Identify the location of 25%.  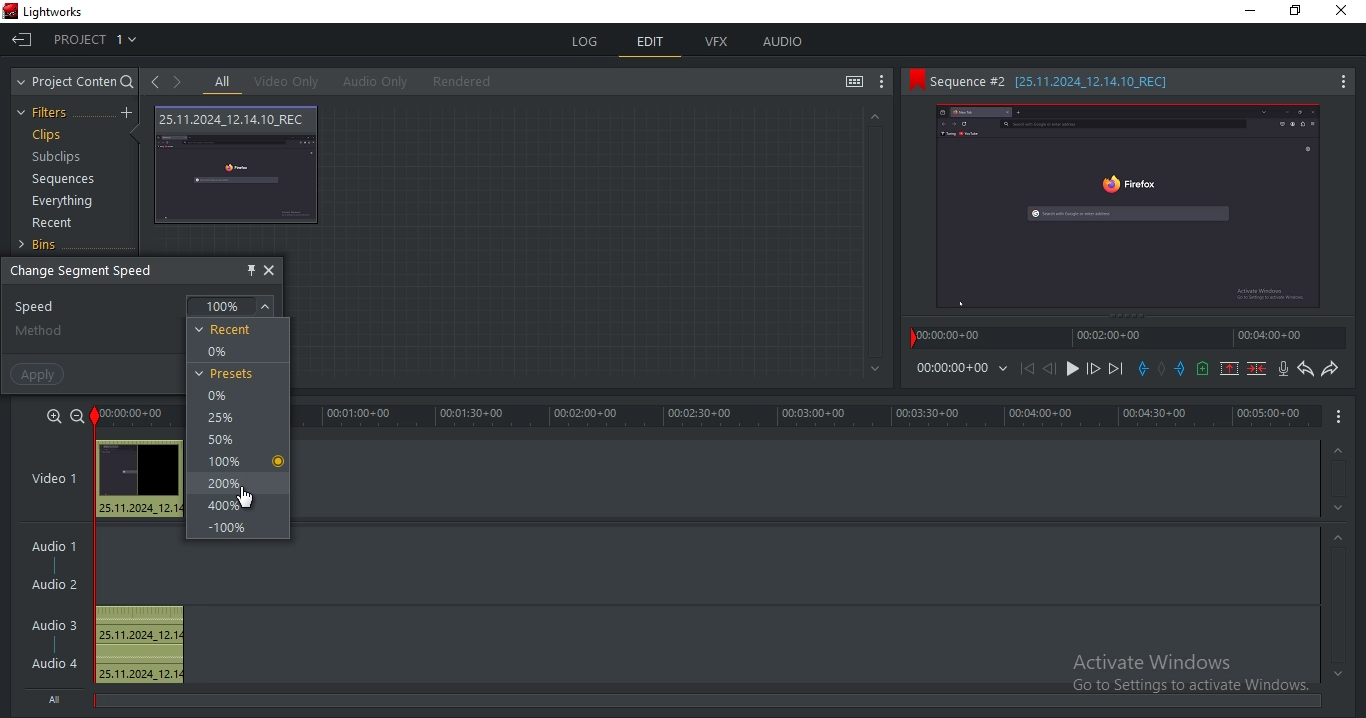
(225, 416).